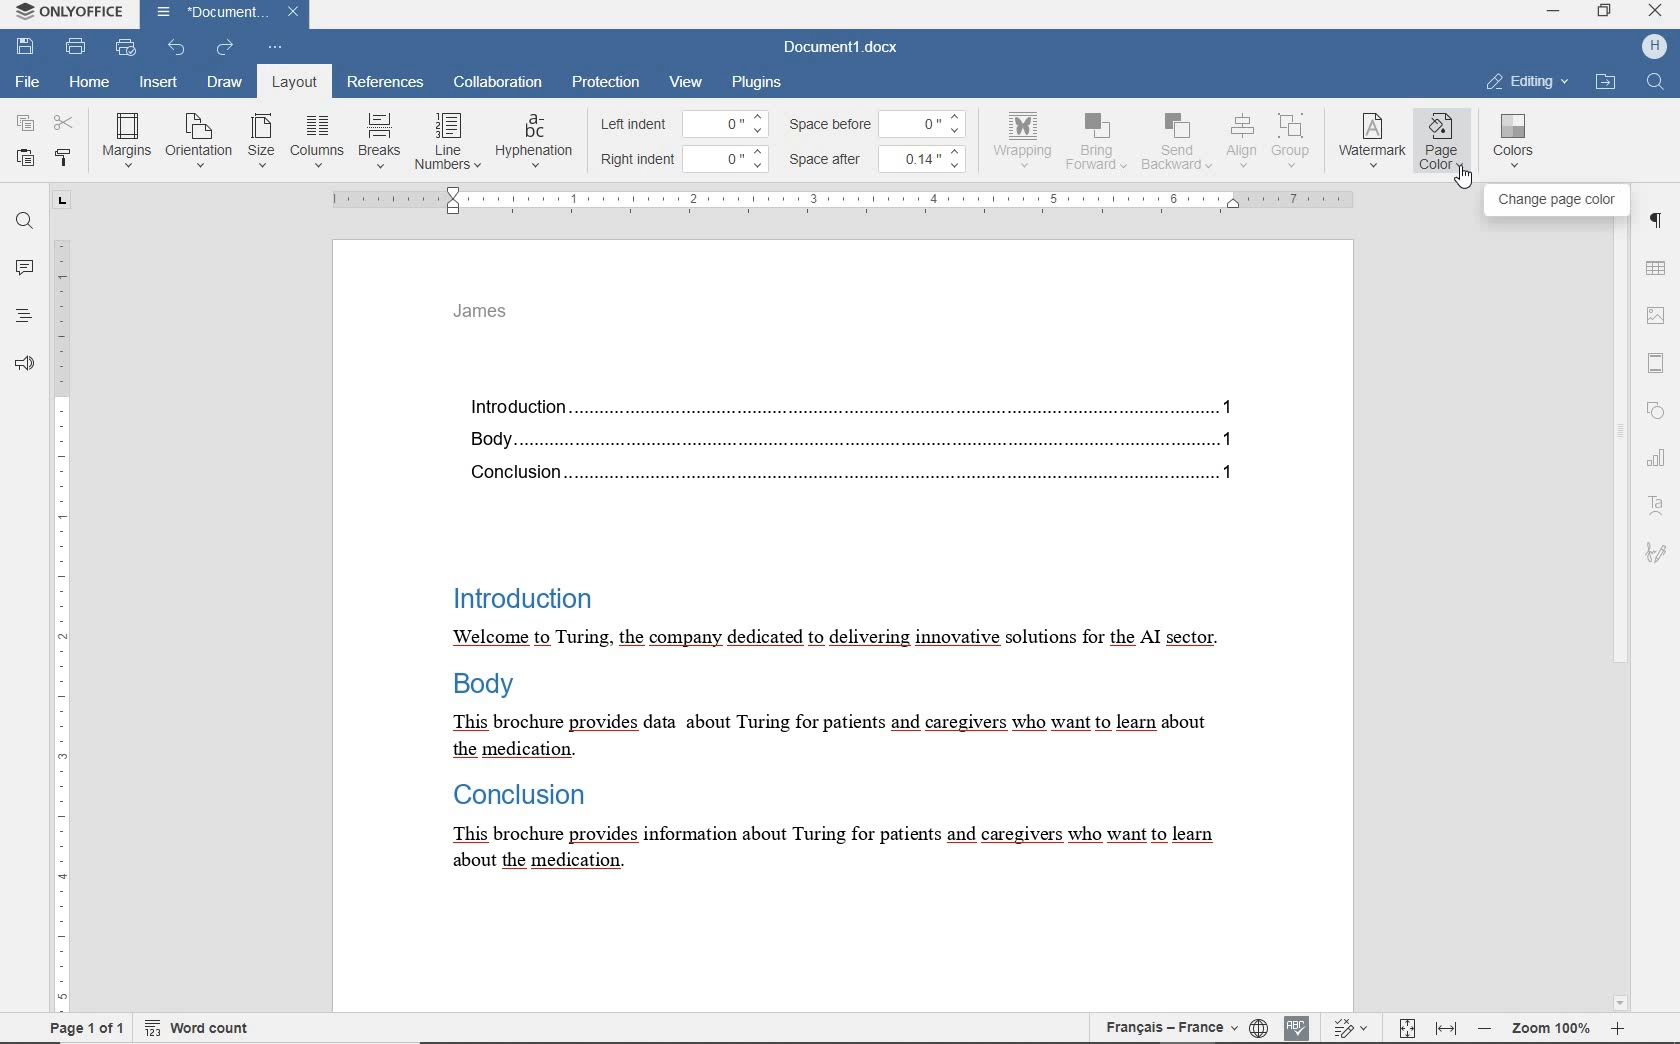 The width and height of the screenshot is (1680, 1044). I want to click on page color, so click(1444, 143).